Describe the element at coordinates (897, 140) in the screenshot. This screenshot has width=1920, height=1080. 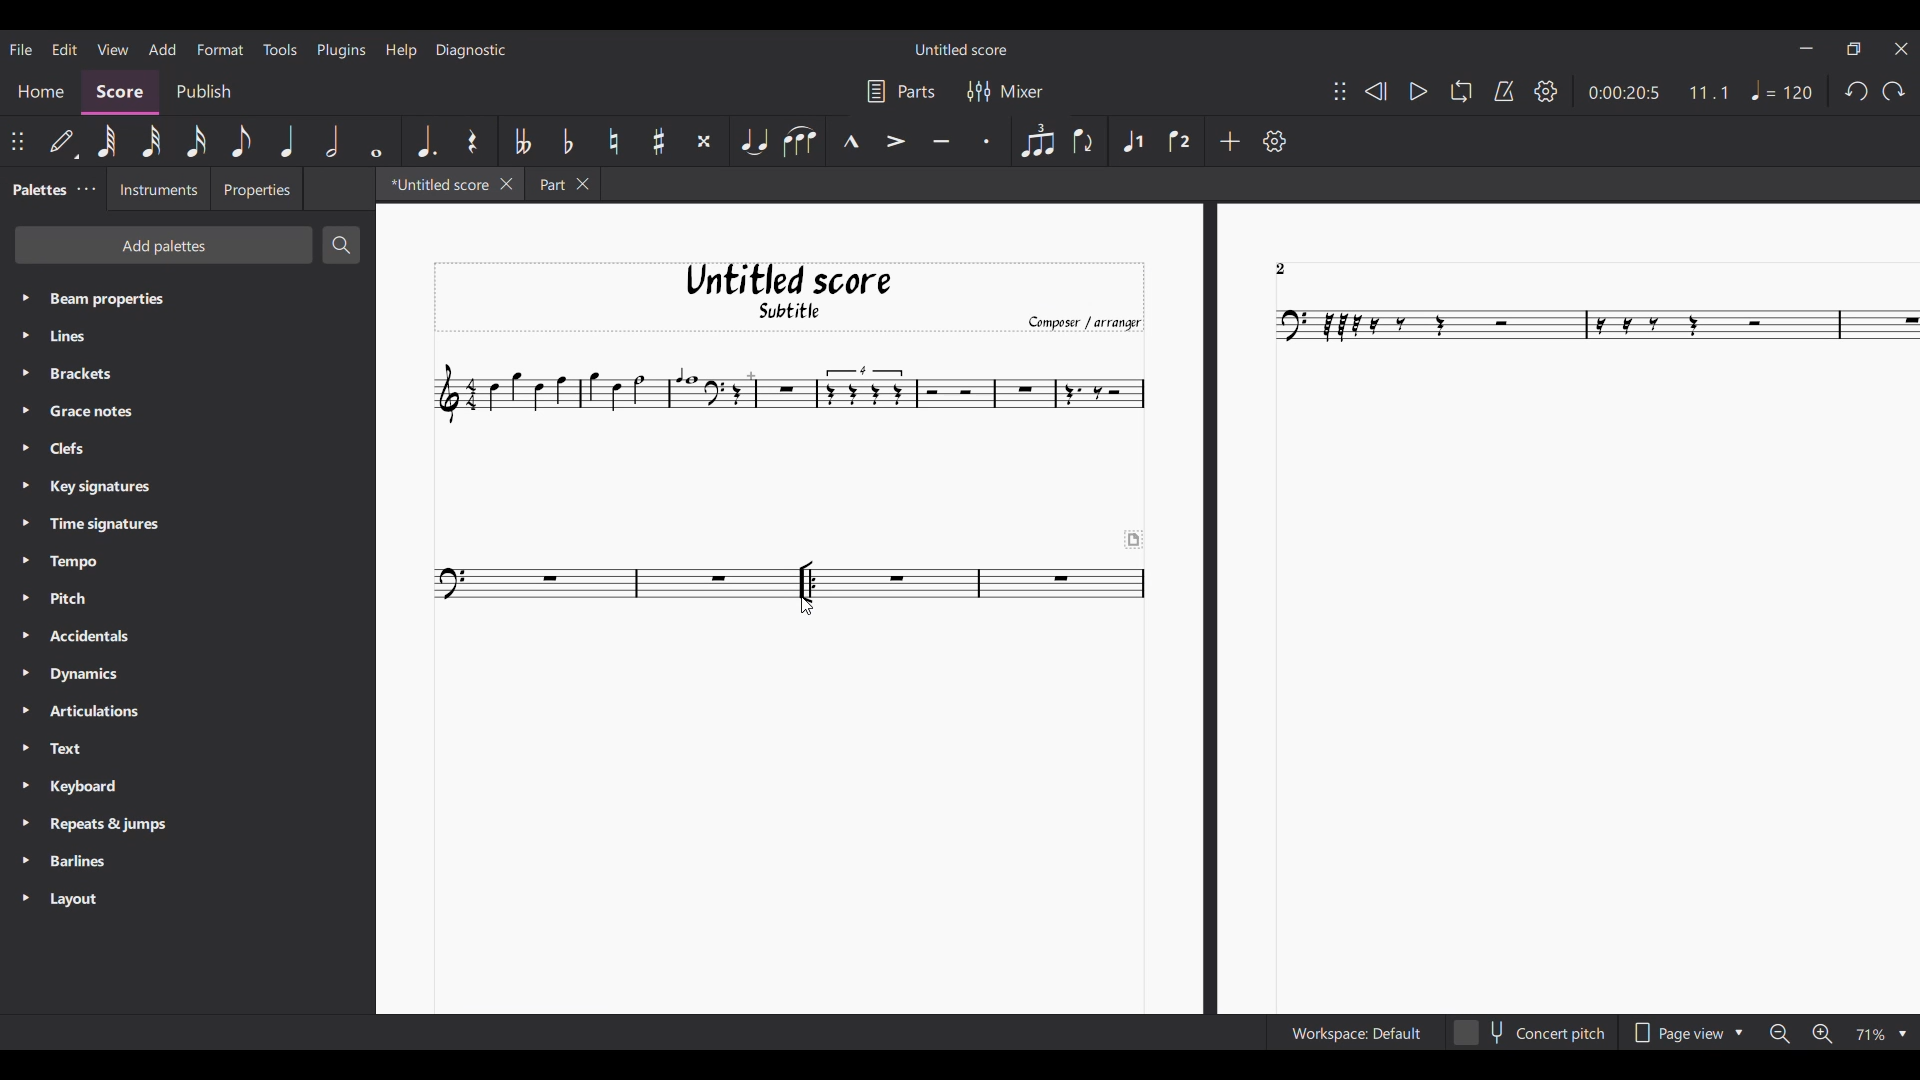
I see `Accent` at that location.